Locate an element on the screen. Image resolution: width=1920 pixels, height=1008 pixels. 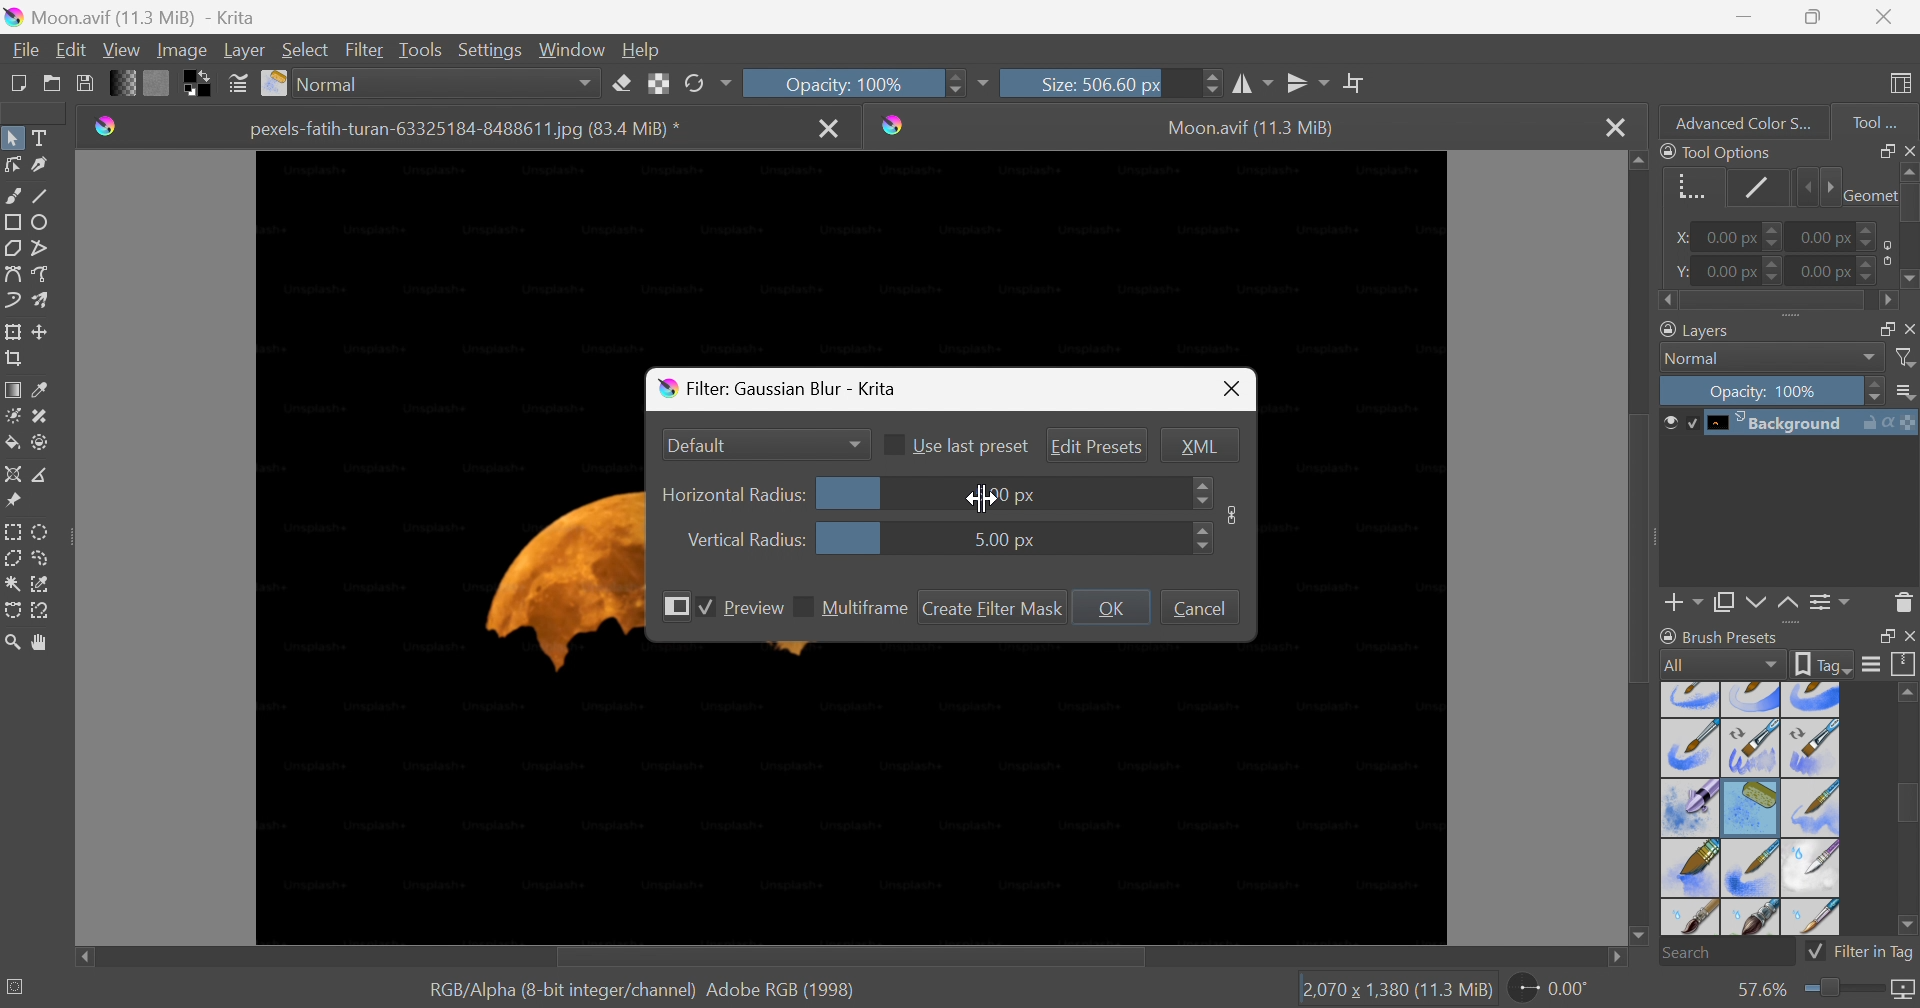
Elliptical selection tool is located at coordinates (42, 533).